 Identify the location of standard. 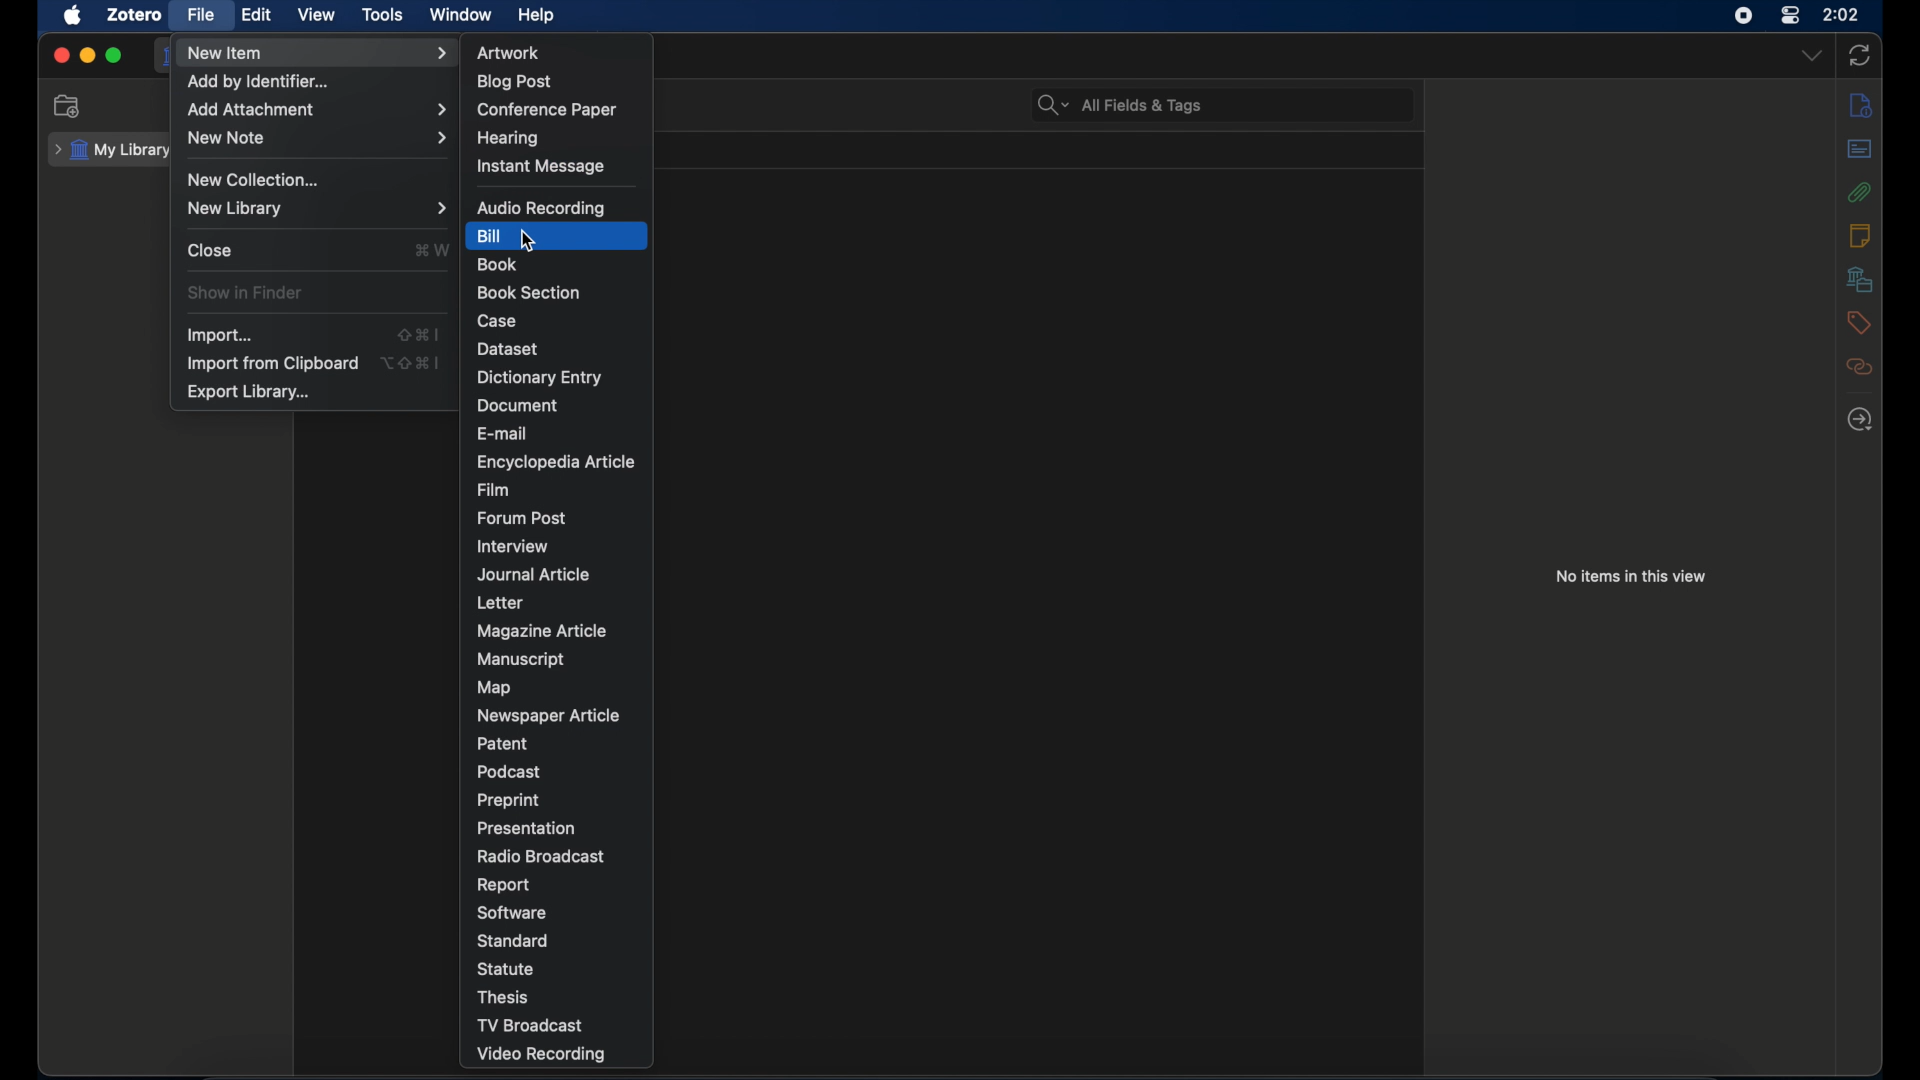
(514, 941).